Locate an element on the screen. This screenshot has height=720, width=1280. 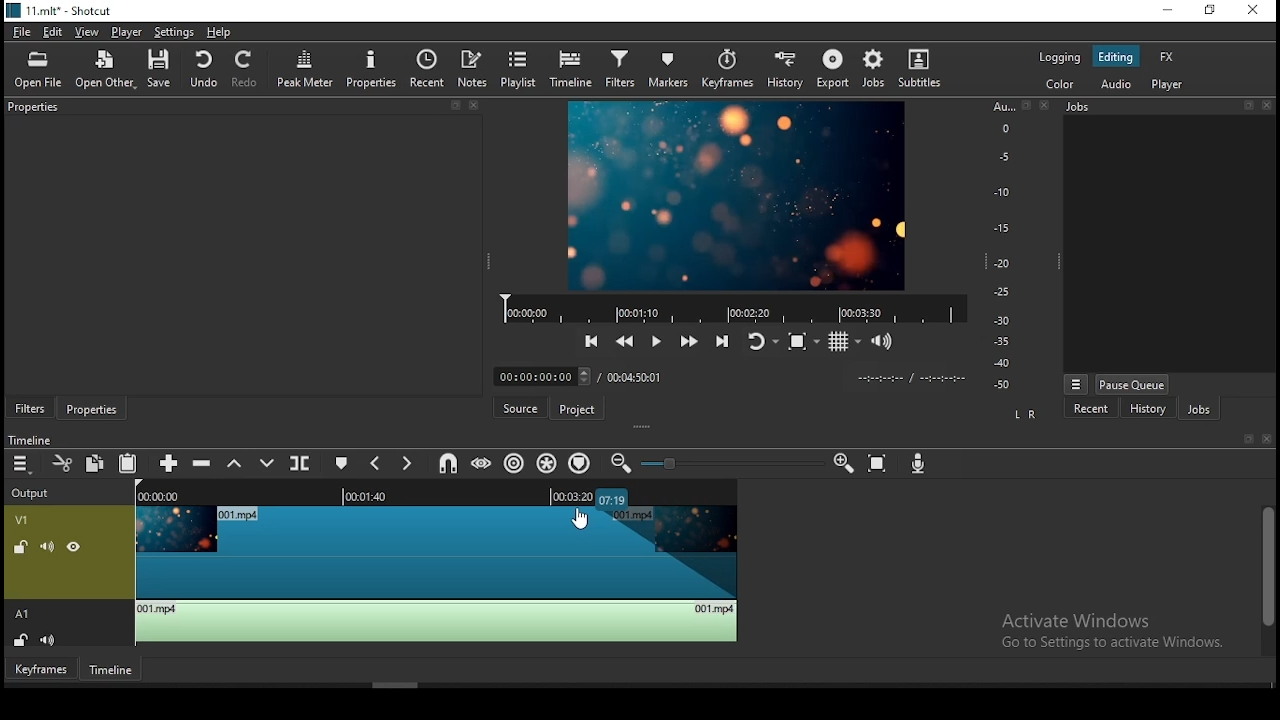
mouse pointer is located at coordinates (582, 514).